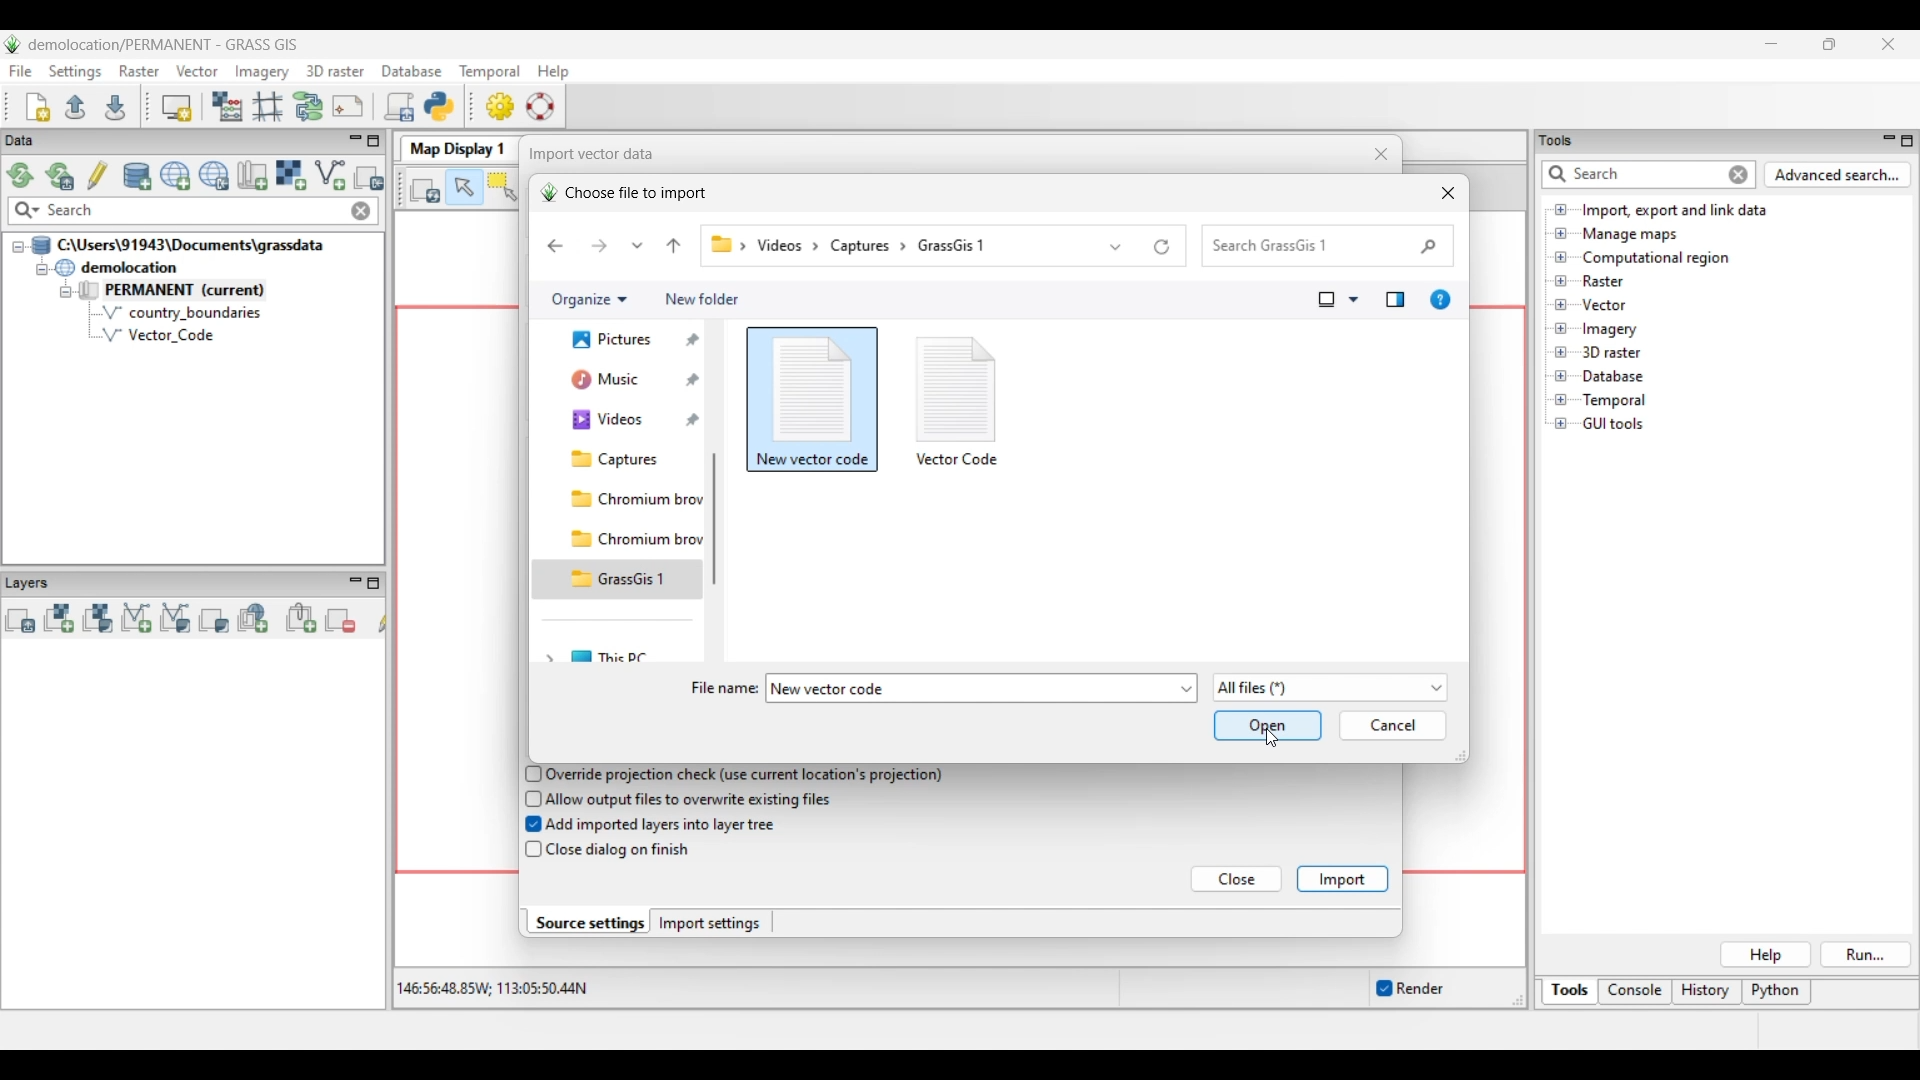 The width and height of the screenshot is (1920, 1080). I want to click on History, so click(1707, 992).